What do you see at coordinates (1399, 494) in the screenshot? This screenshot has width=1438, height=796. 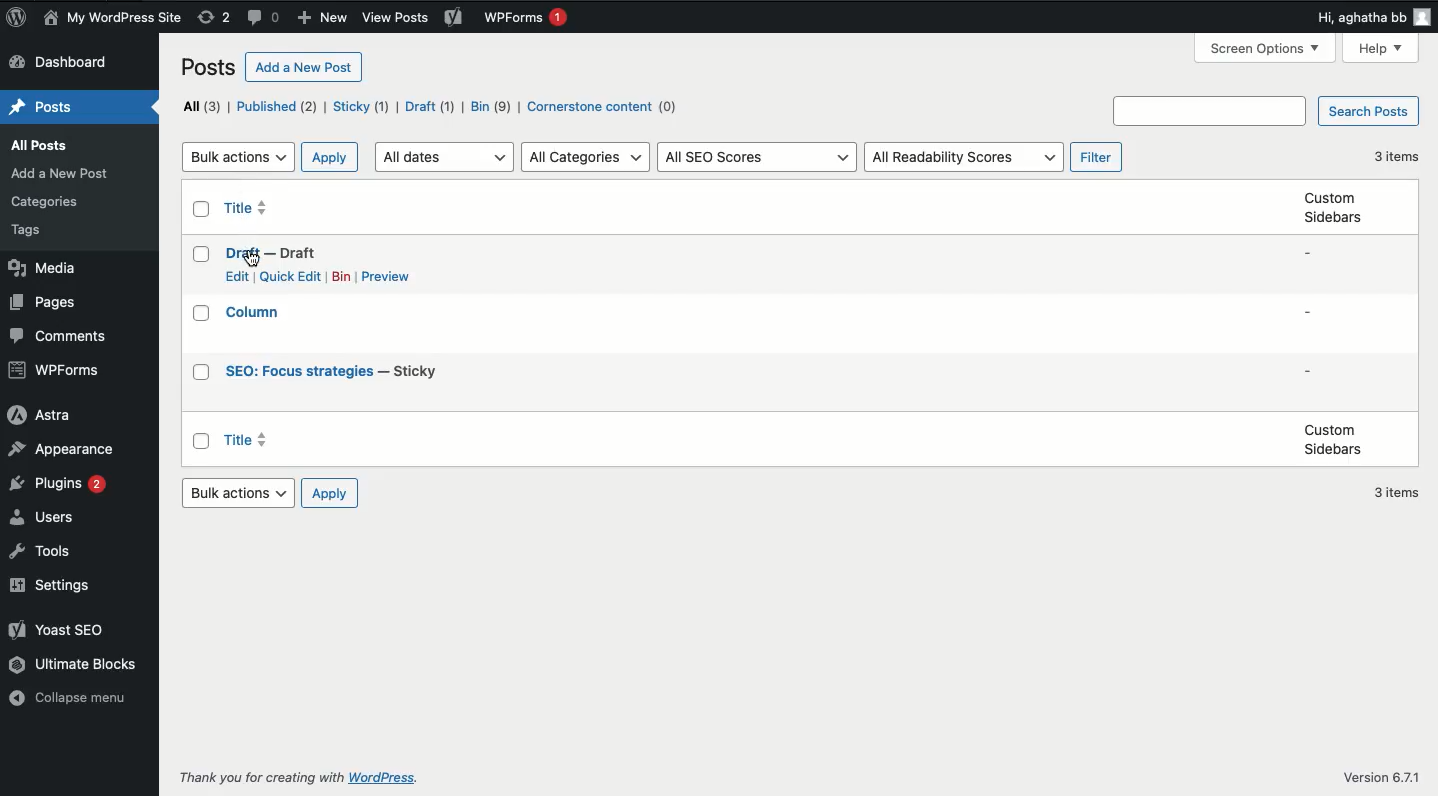 I see `3 items` at bounding box center [1399, 494].